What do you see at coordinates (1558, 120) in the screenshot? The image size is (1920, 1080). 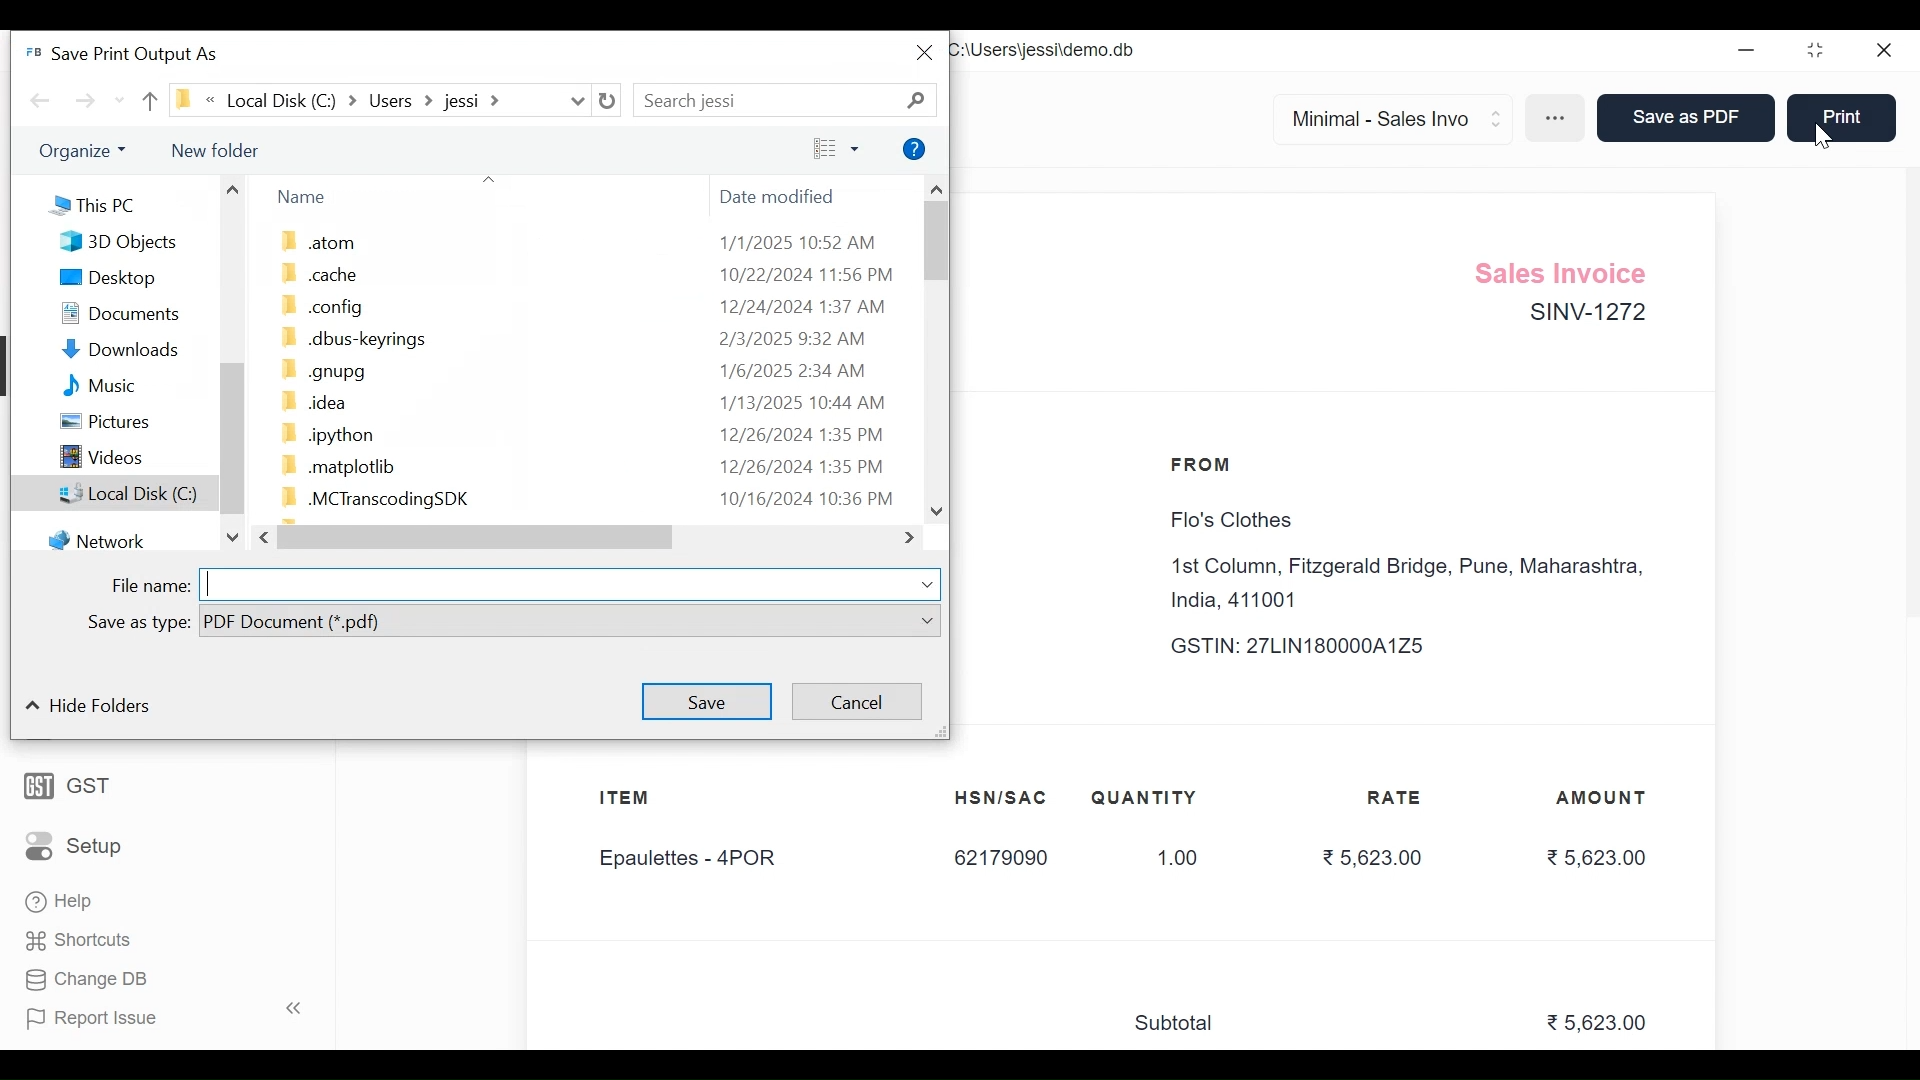 I see `More` at bounding box center [1558, 120].